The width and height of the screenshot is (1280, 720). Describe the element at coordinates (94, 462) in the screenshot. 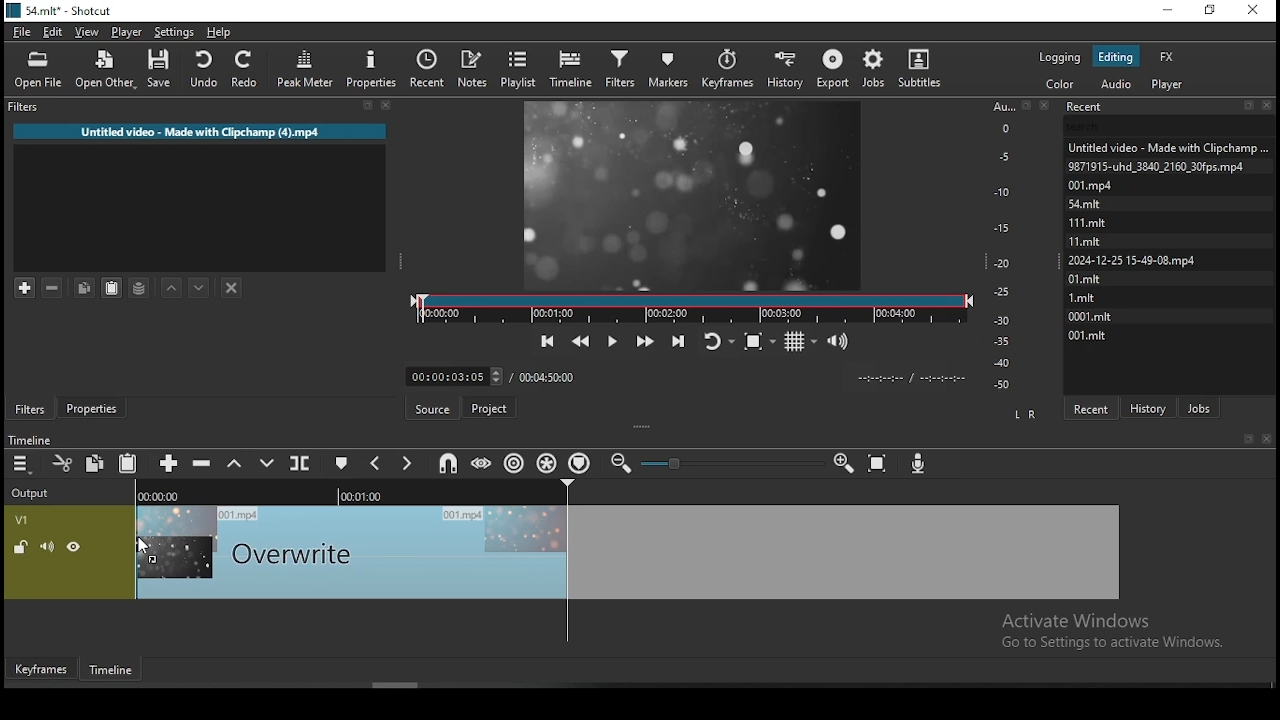

I see `copy` at that location.